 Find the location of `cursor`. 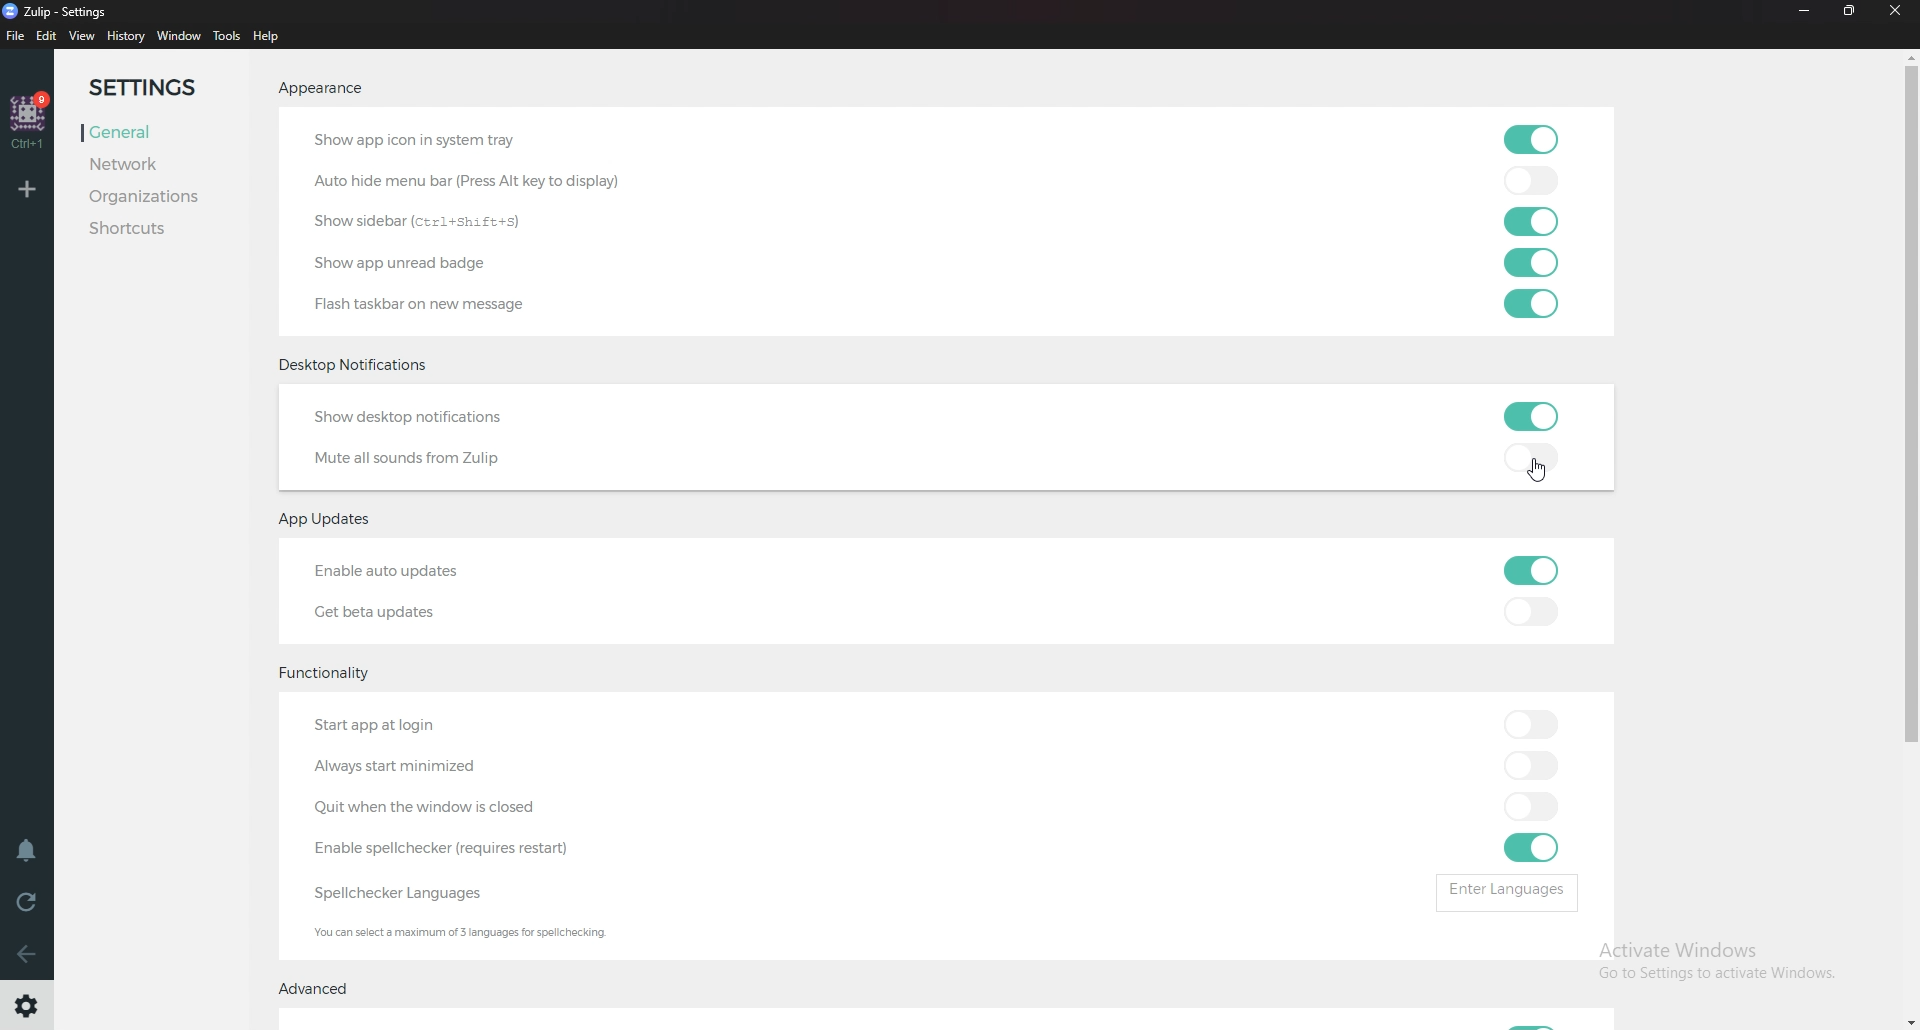

cursor is located at coordinates (1542, 472).